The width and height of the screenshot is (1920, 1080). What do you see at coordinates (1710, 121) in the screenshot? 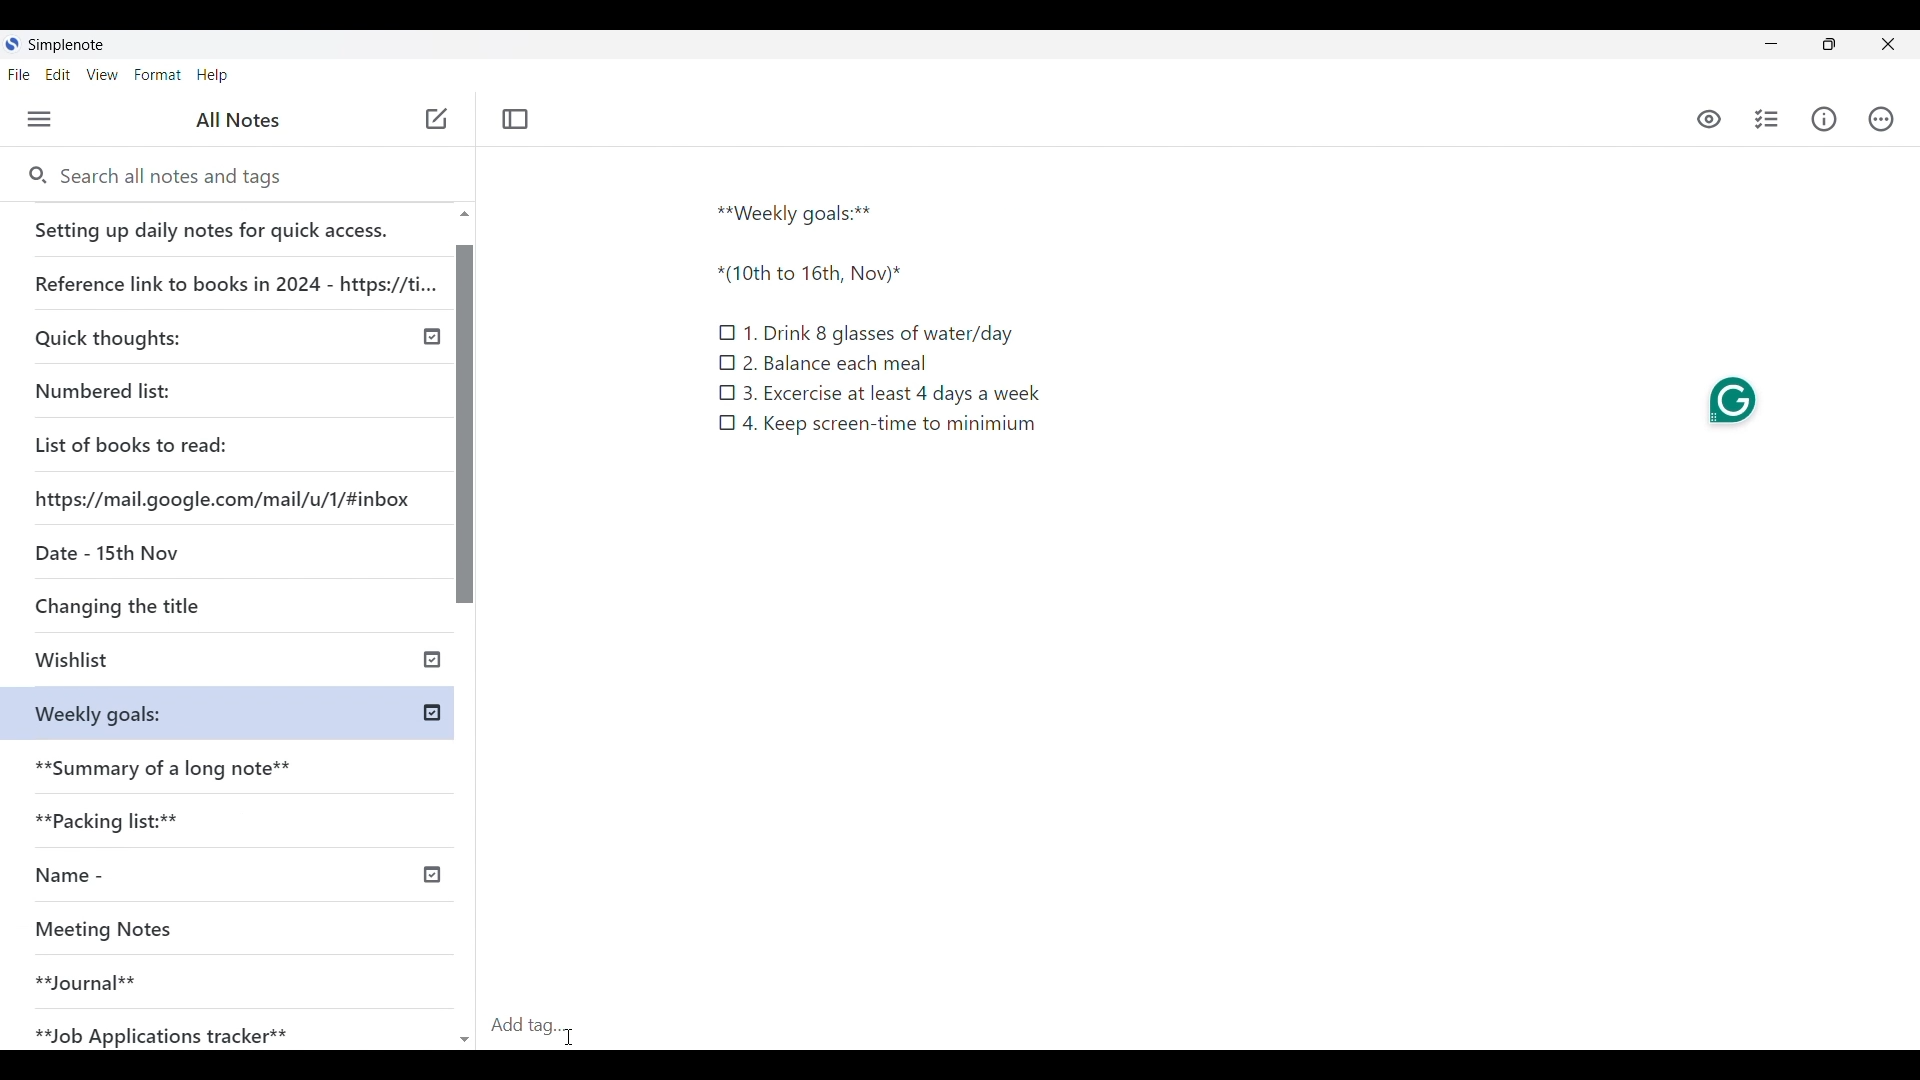
I see `Preview` at bounding box center [1710, 121].